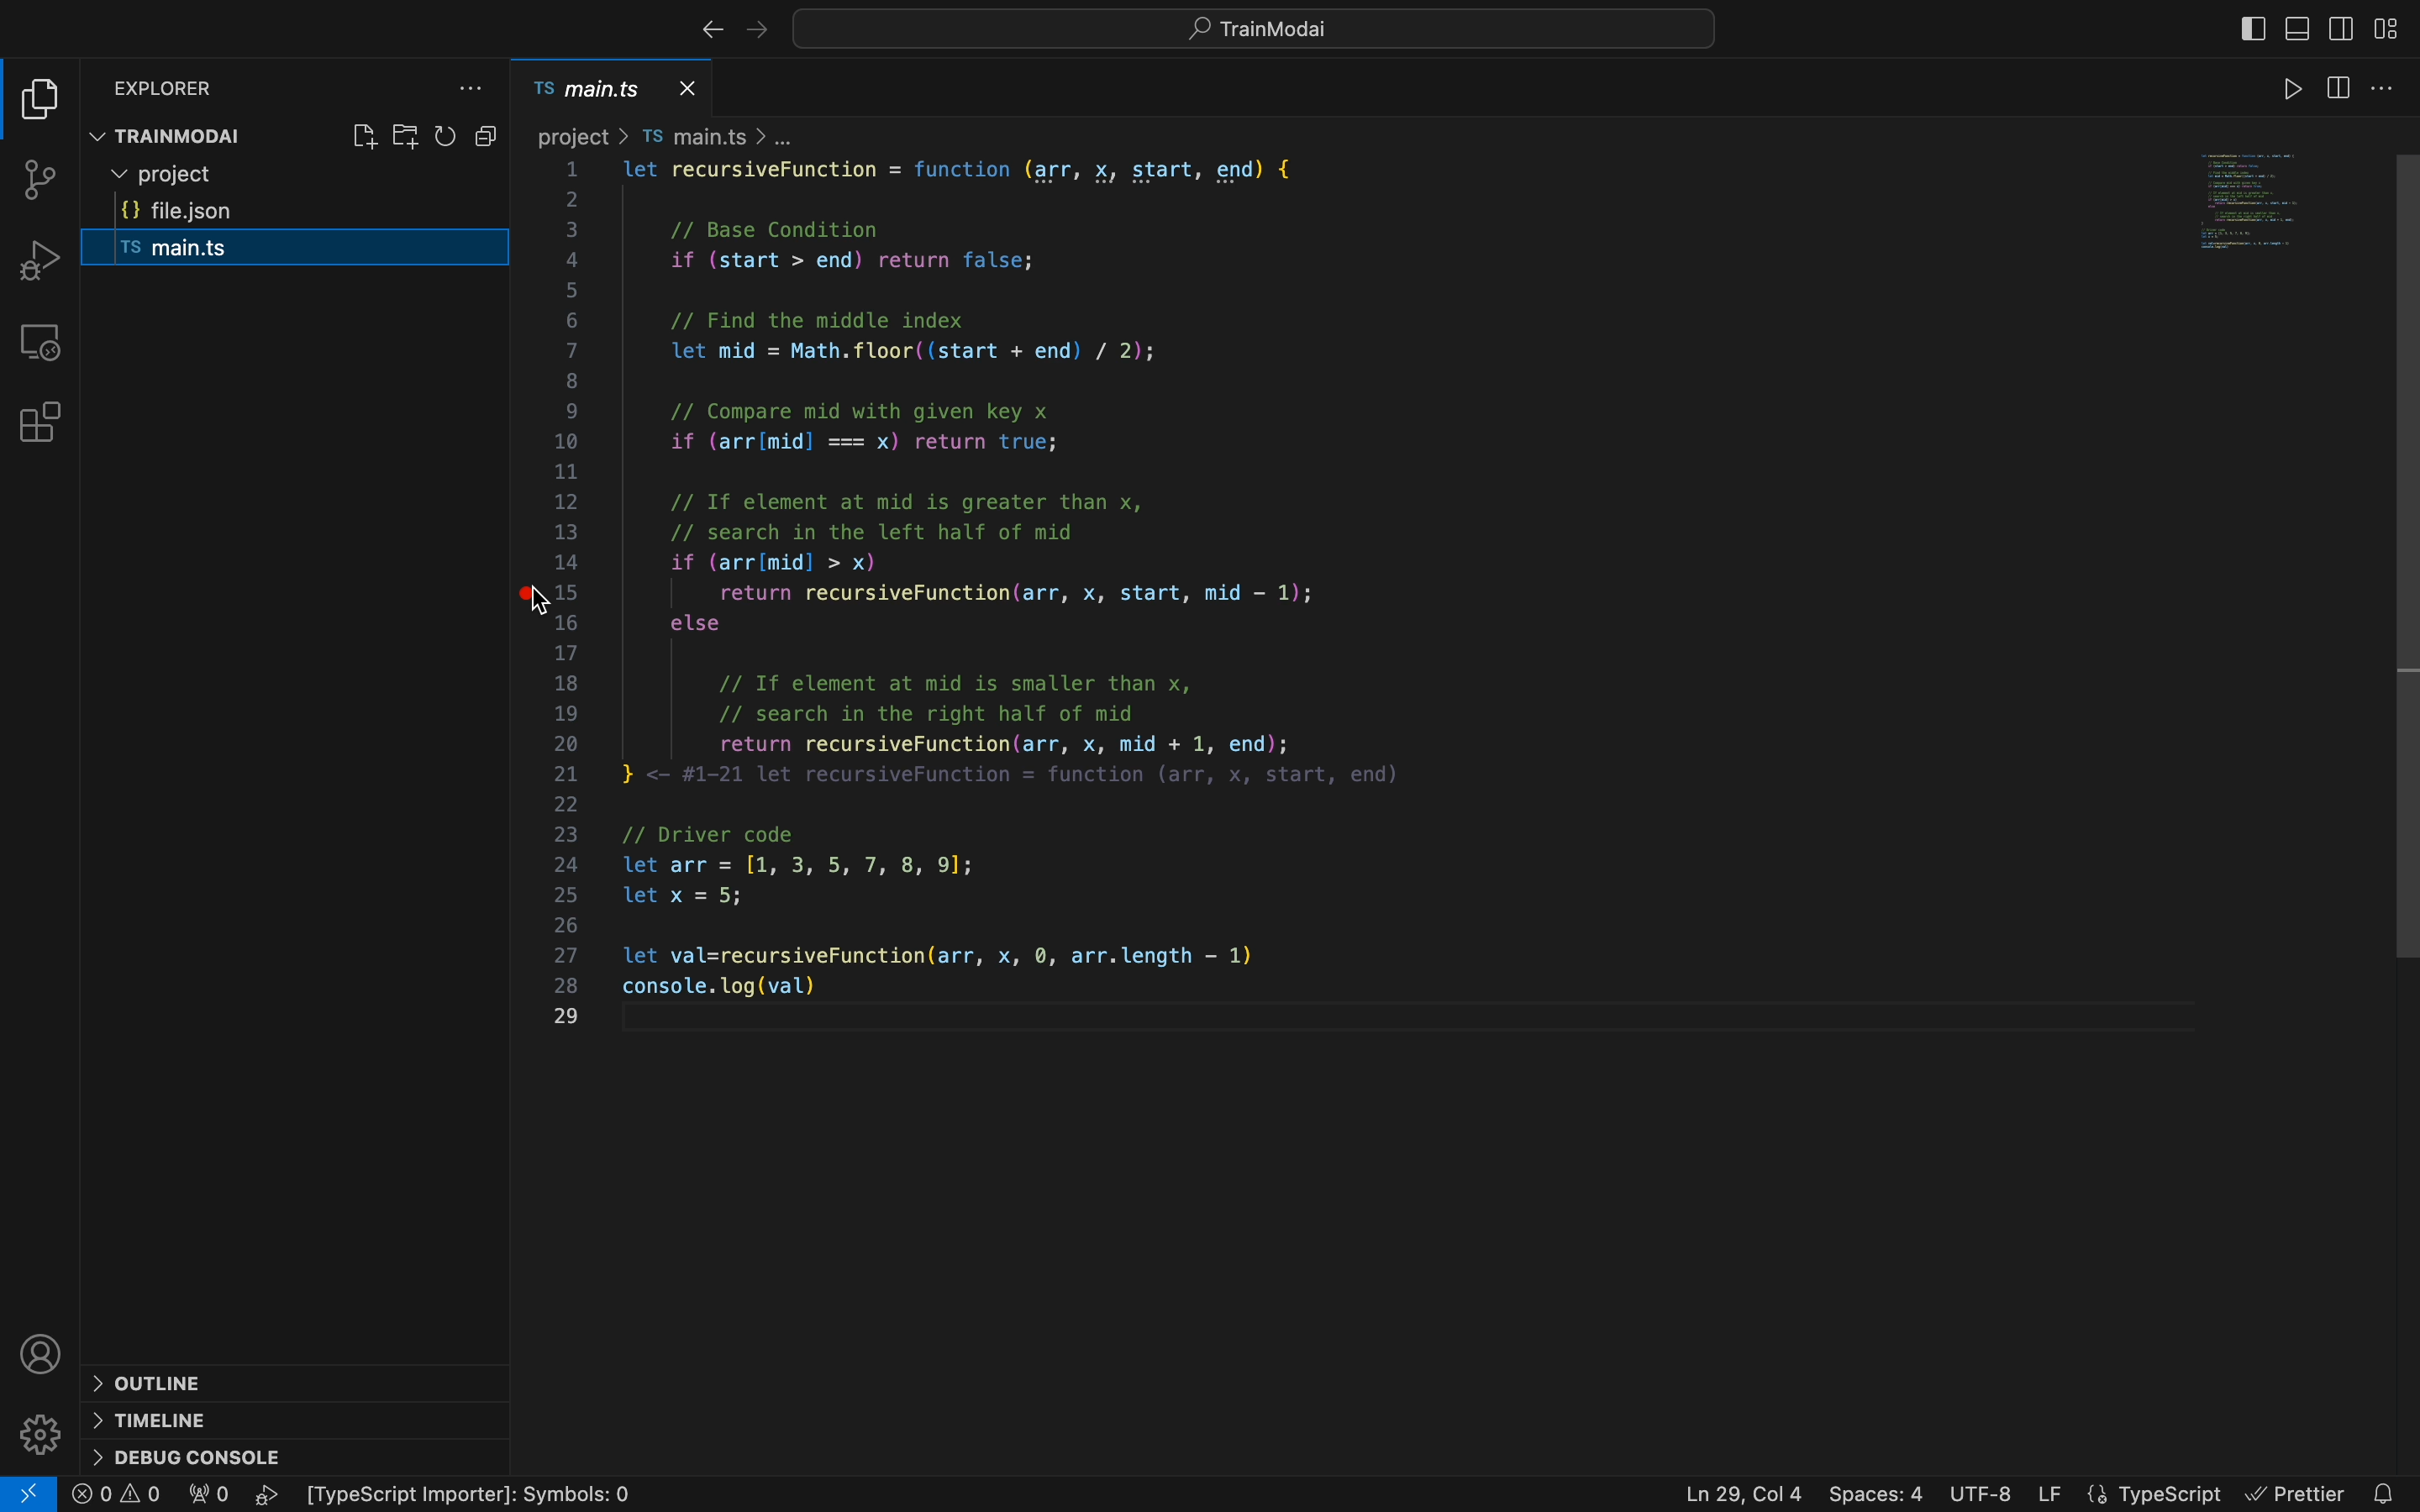 This screenshot has width=2420, height=1512. I want to click on remote explore, so click(42, 340).